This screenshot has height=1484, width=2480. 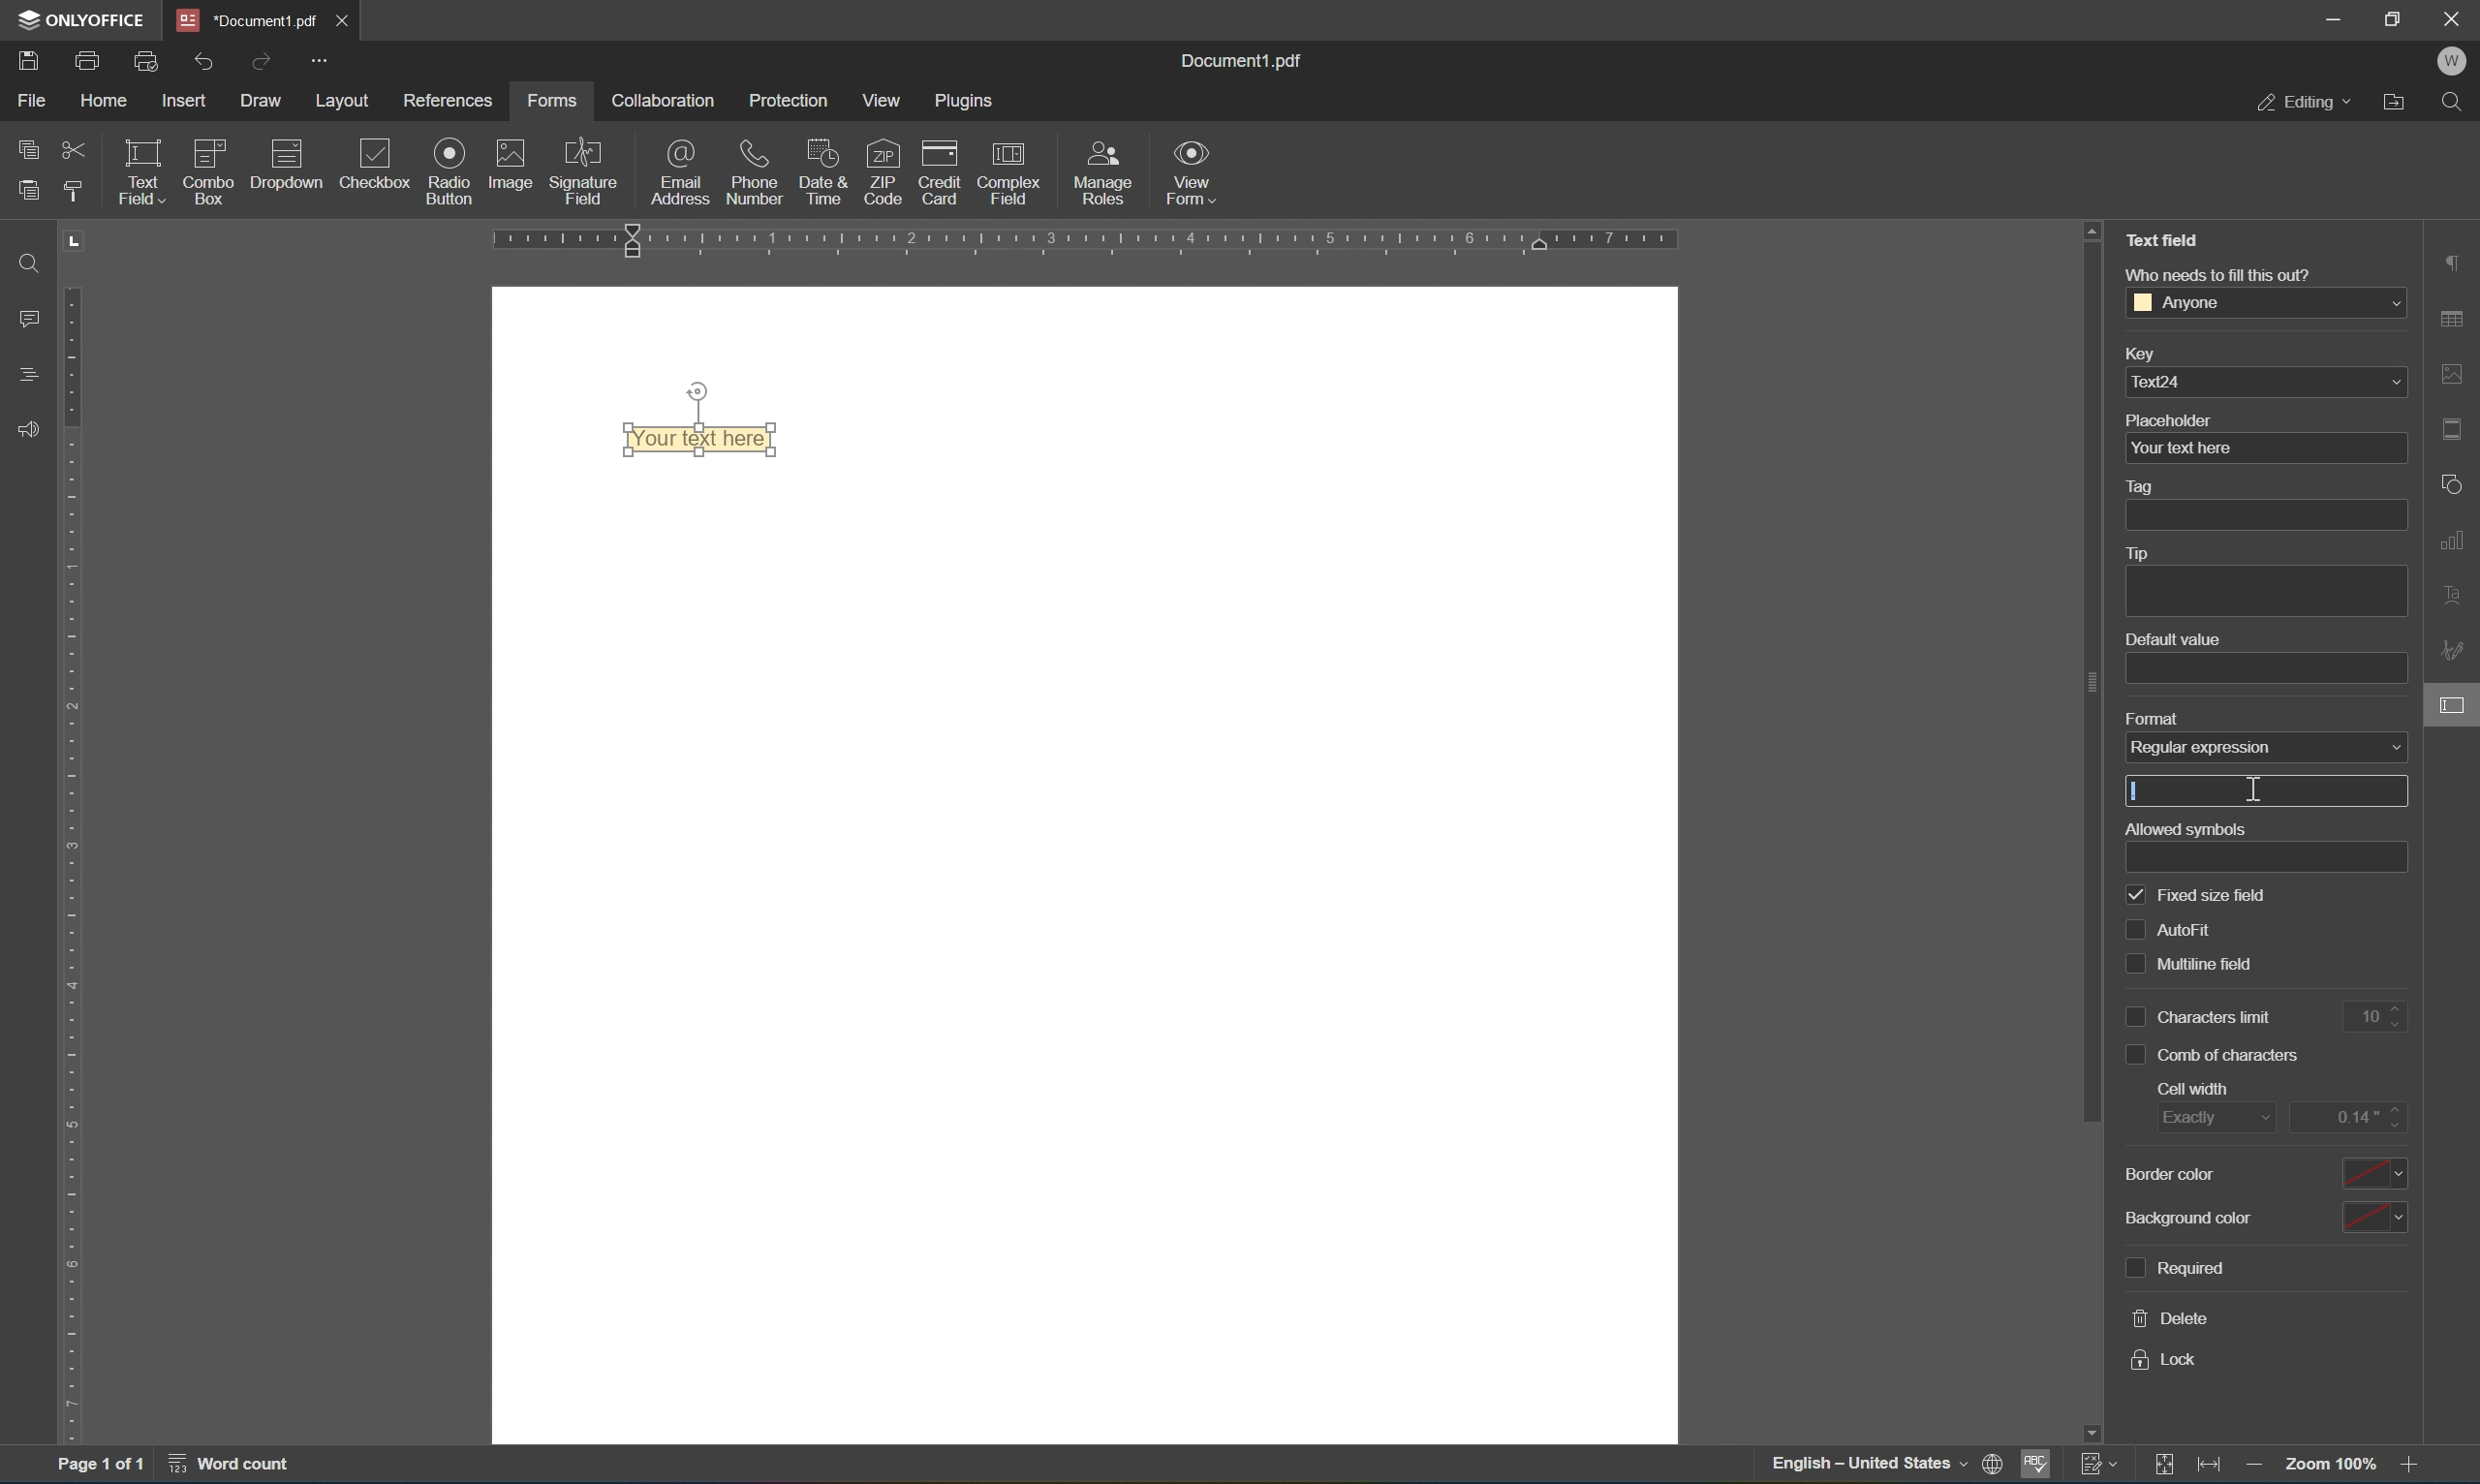 I want to click on welcome, so click(x=2451, y=62).